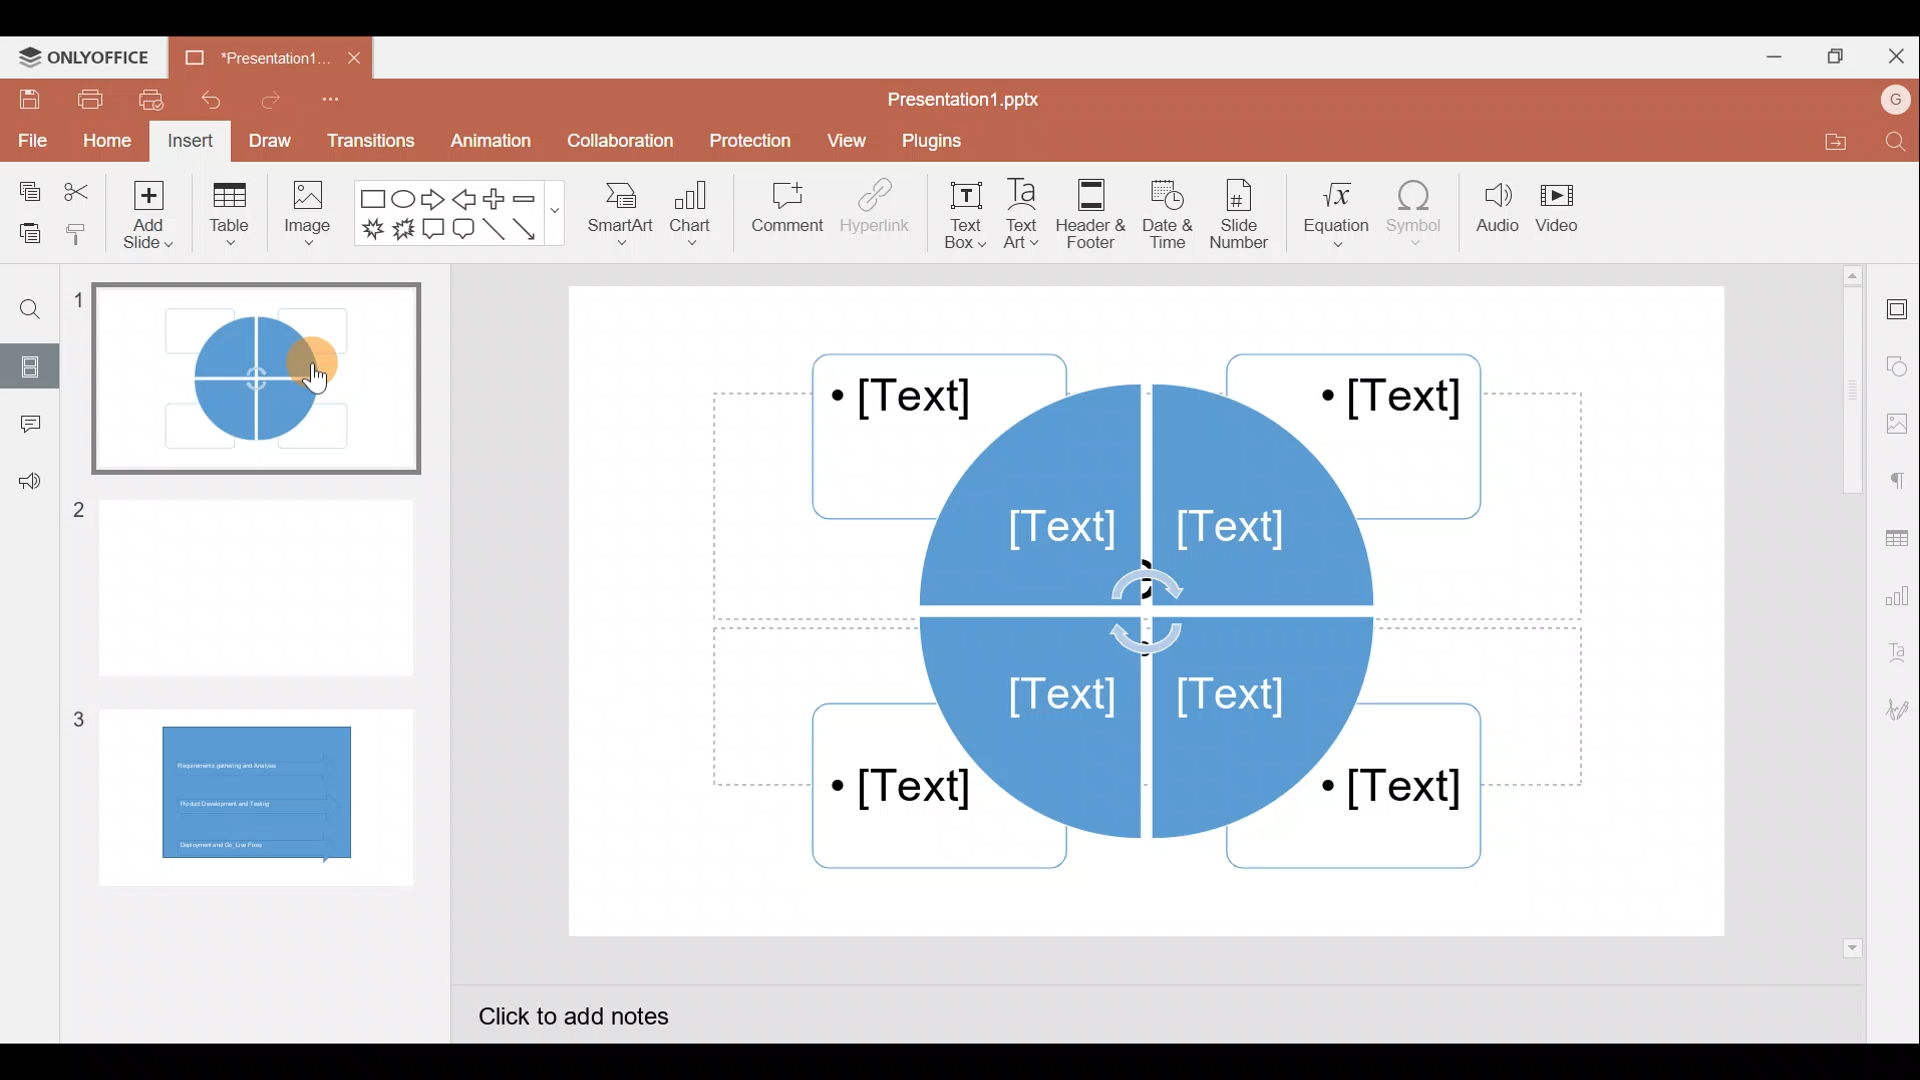  Describe the element at coordinates (494, 197) in the screenshot. I see `Plus` at that location.